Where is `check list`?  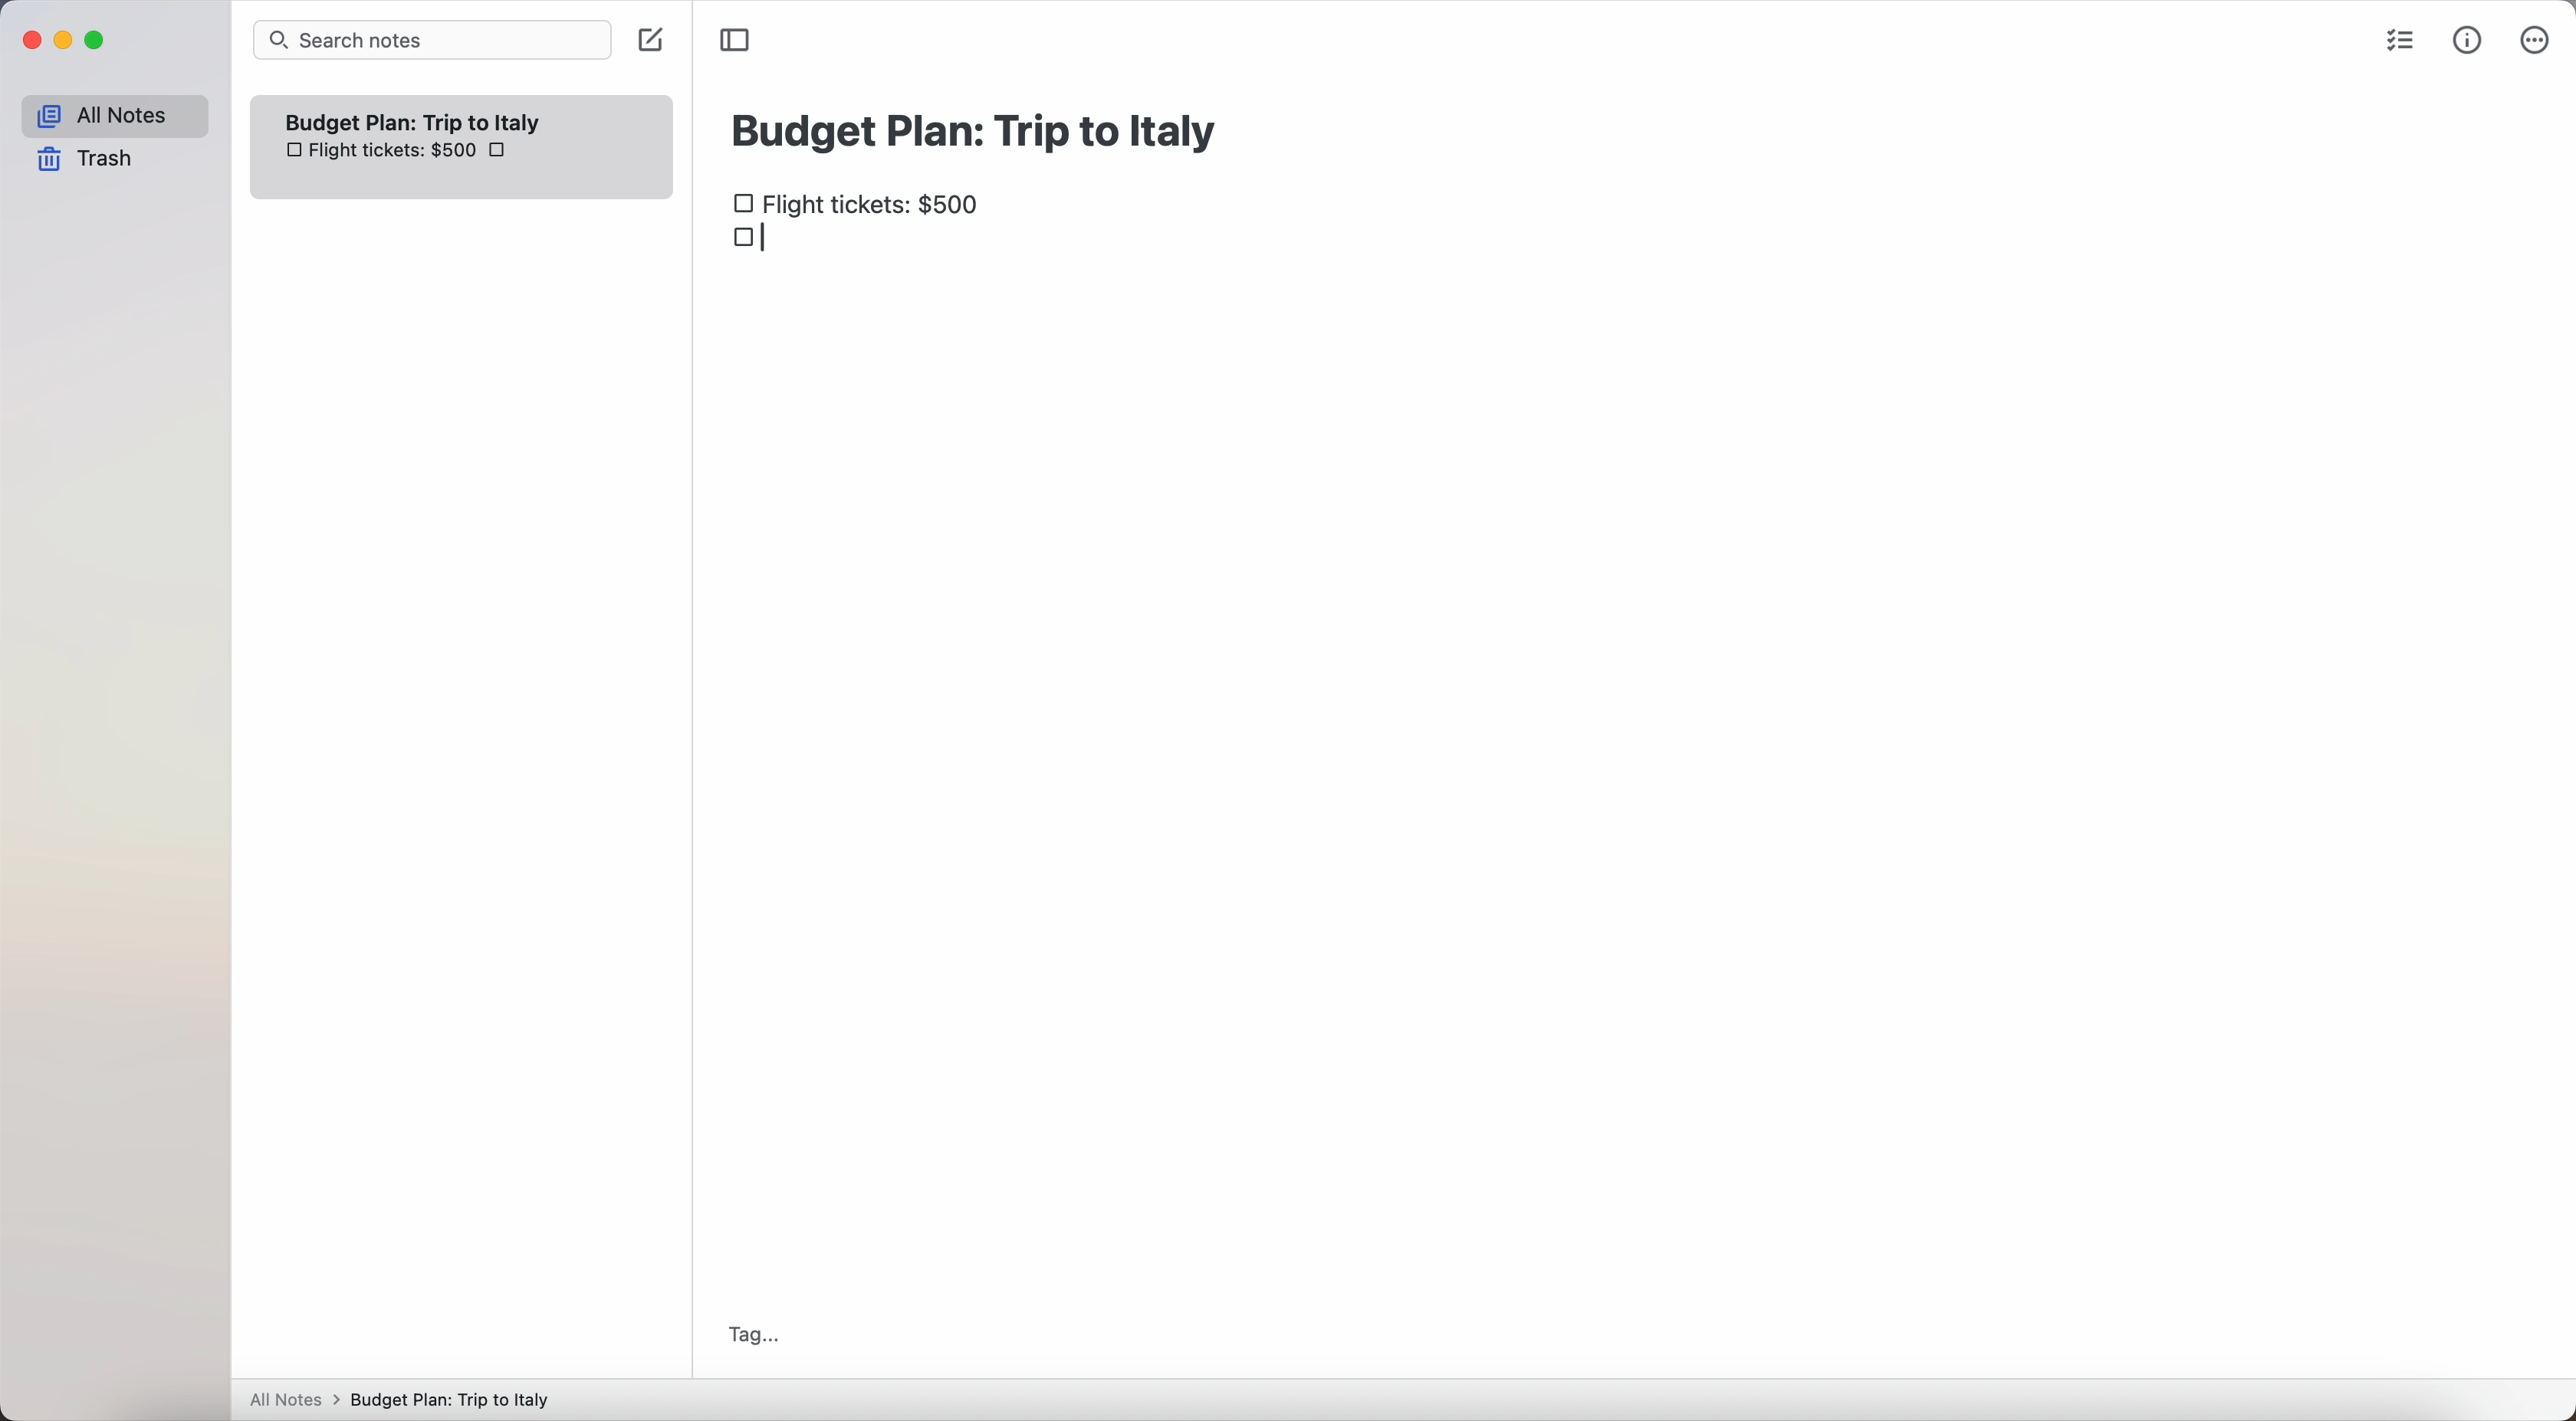 check list is located at coordinates (2406, 43).